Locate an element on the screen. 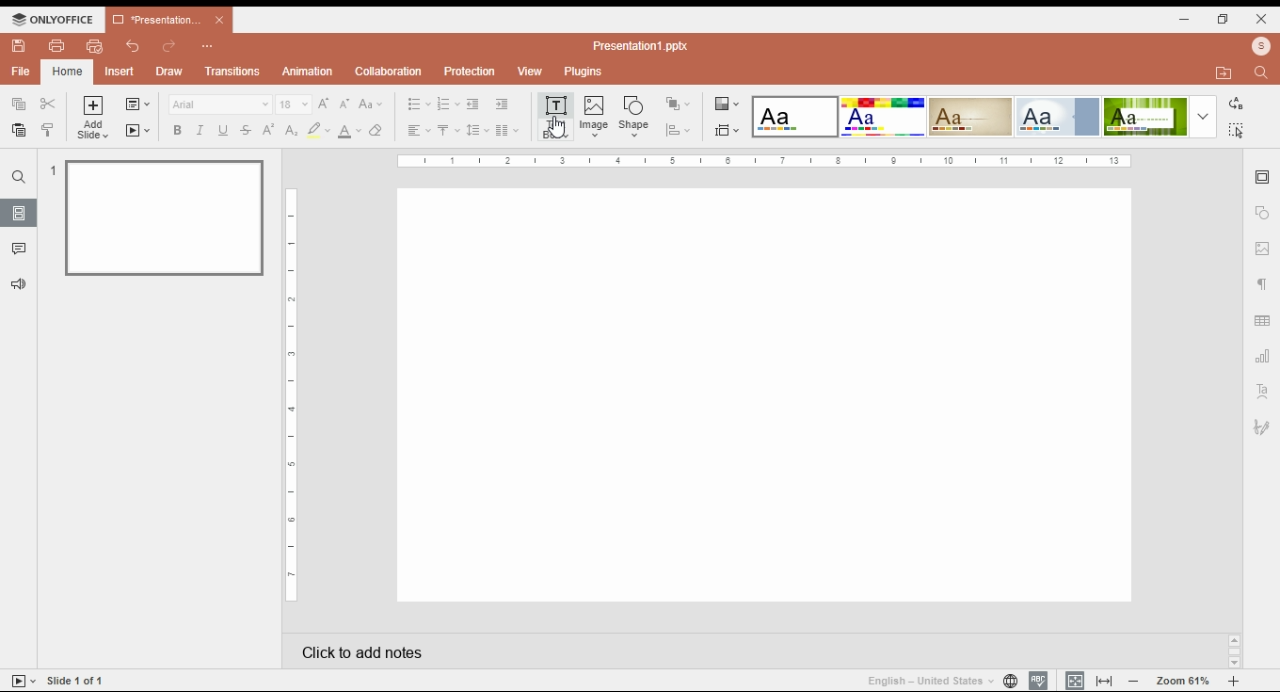 This screenshot has width=1280, height=692. slide size is located at coordinates (727, 131).